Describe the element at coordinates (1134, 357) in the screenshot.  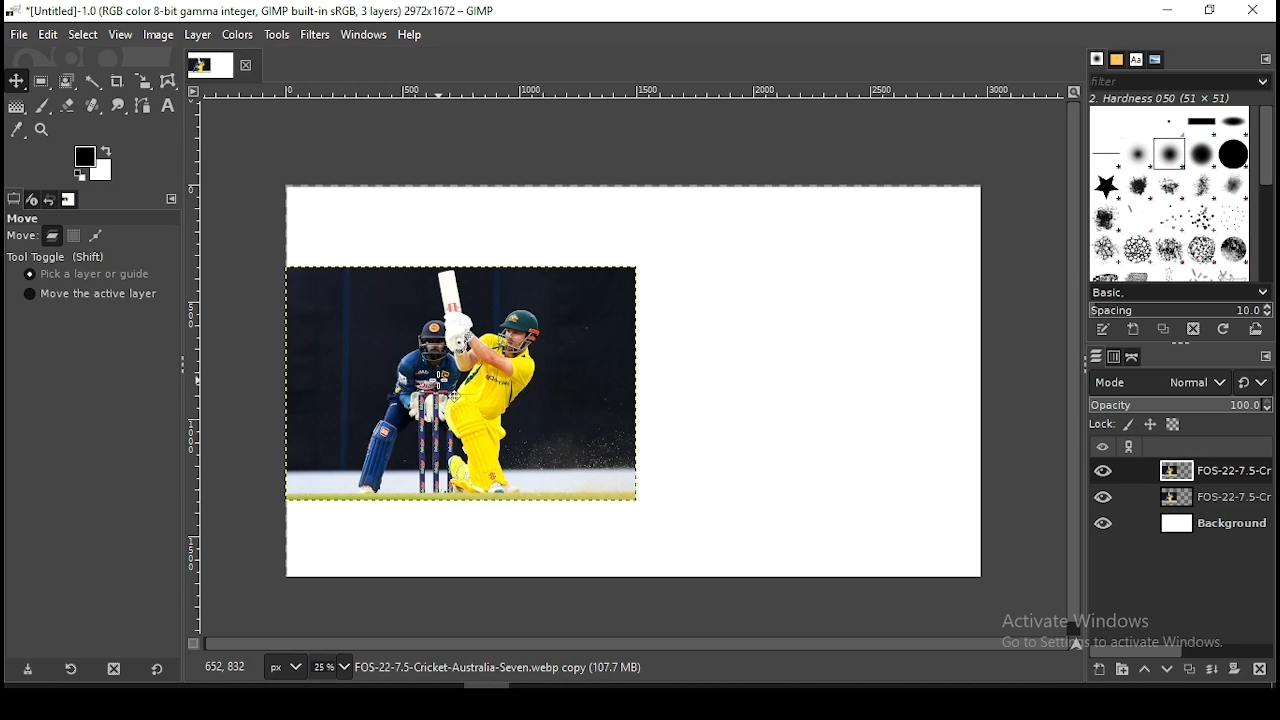
I see `paths` at that location.